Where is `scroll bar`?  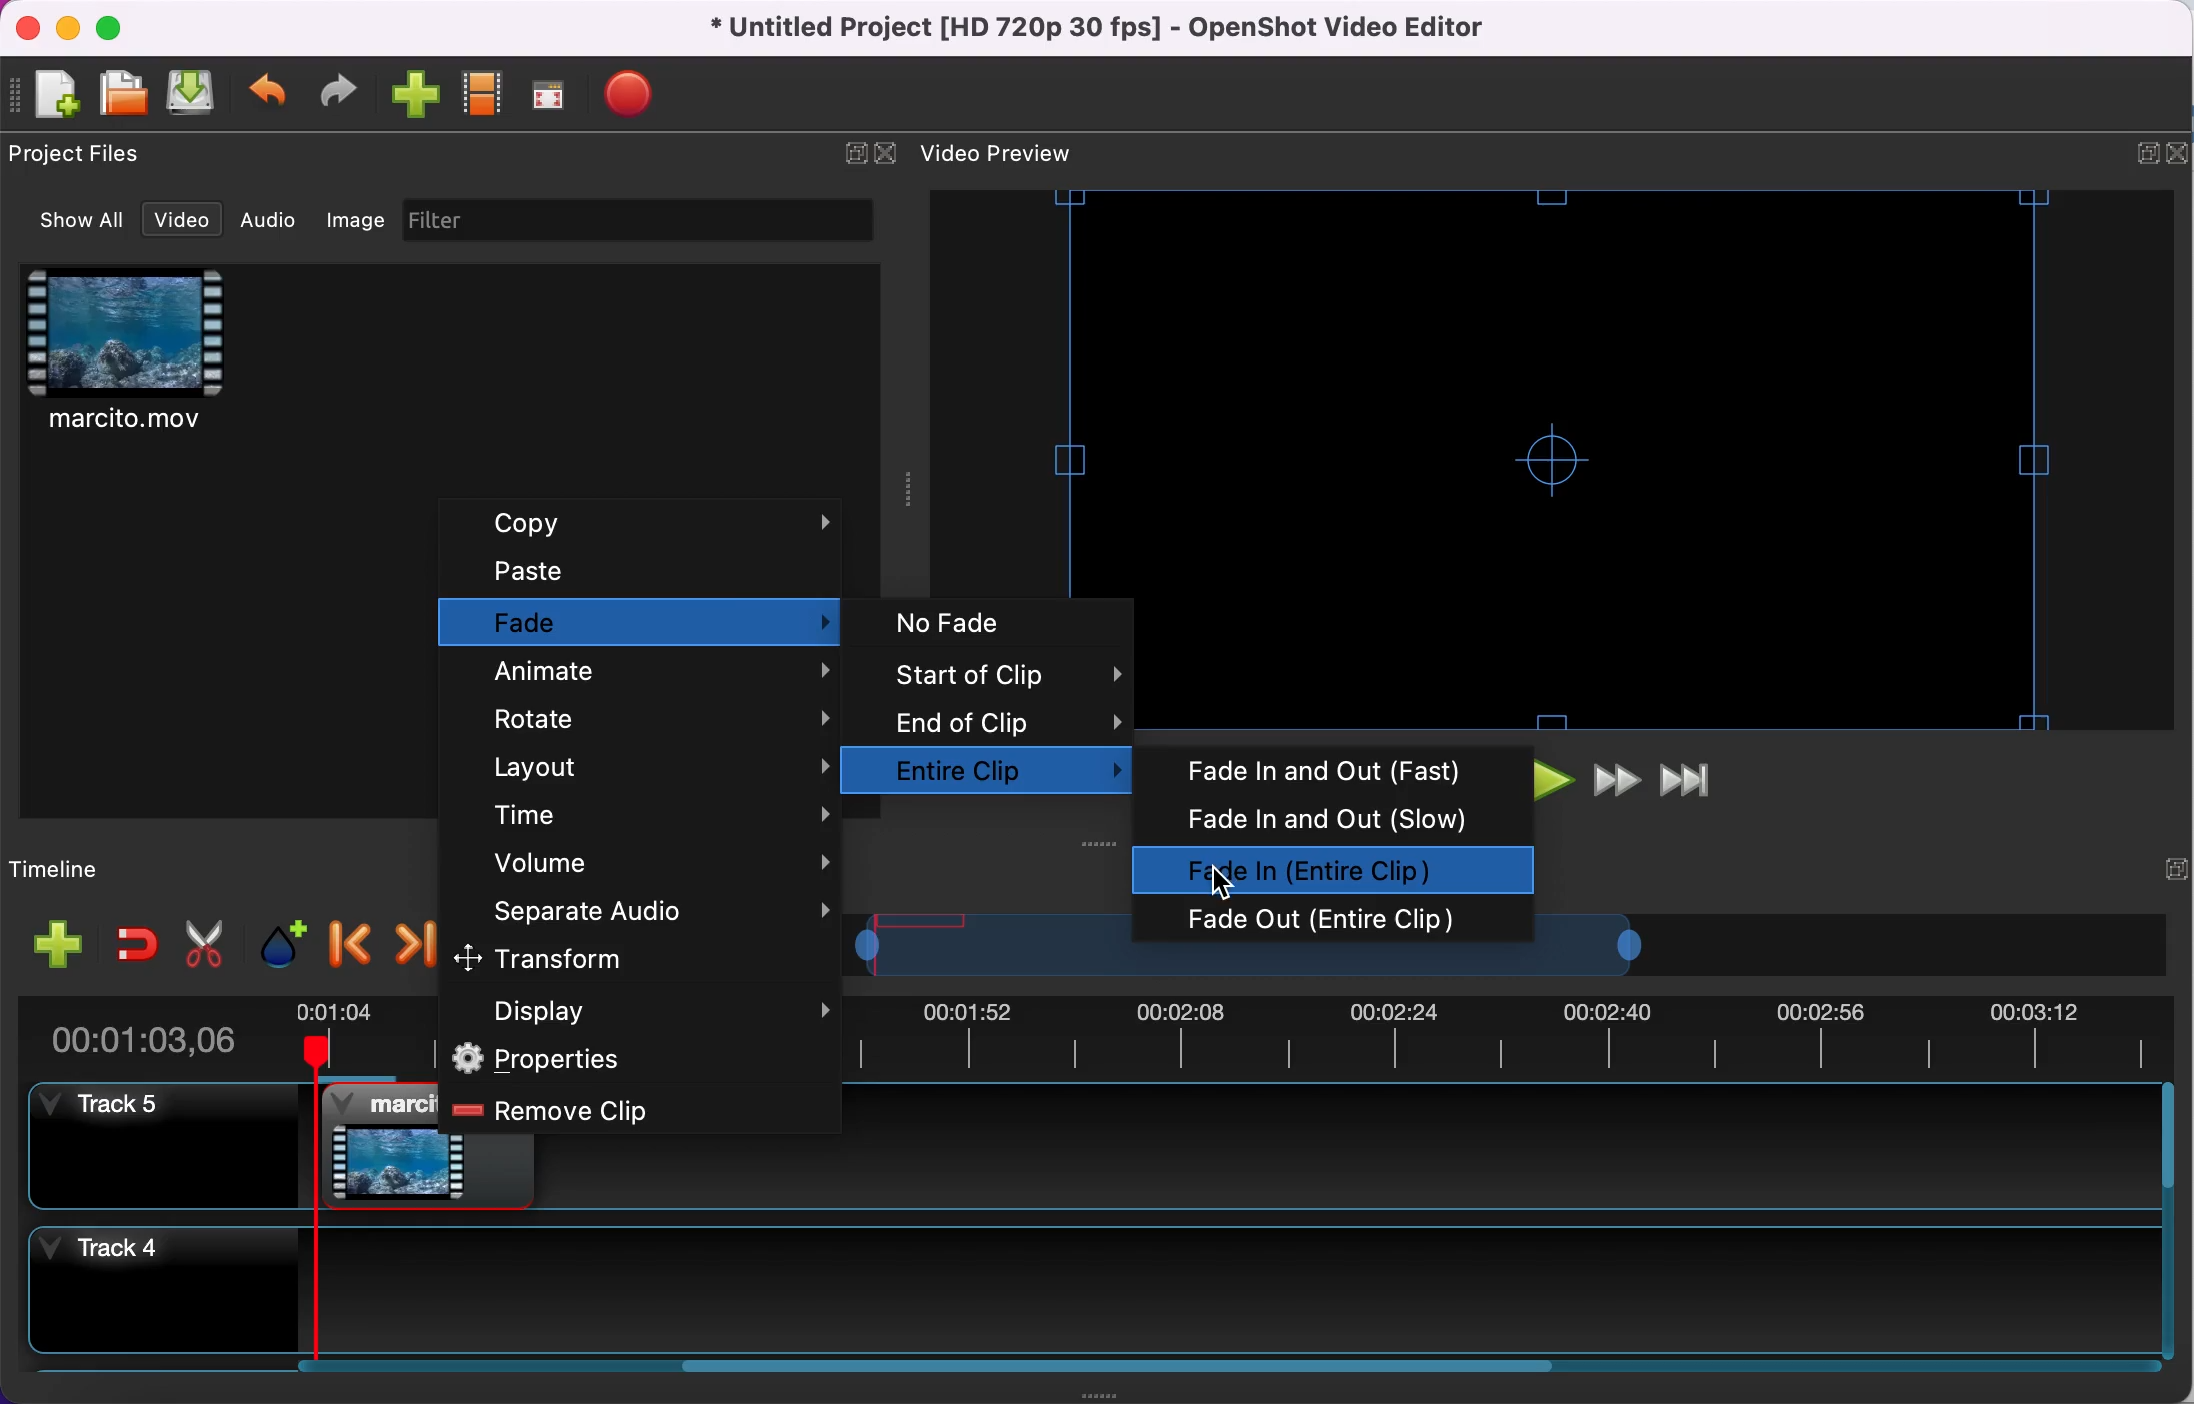
scroll bar is located at coordinates (1154, 1369).